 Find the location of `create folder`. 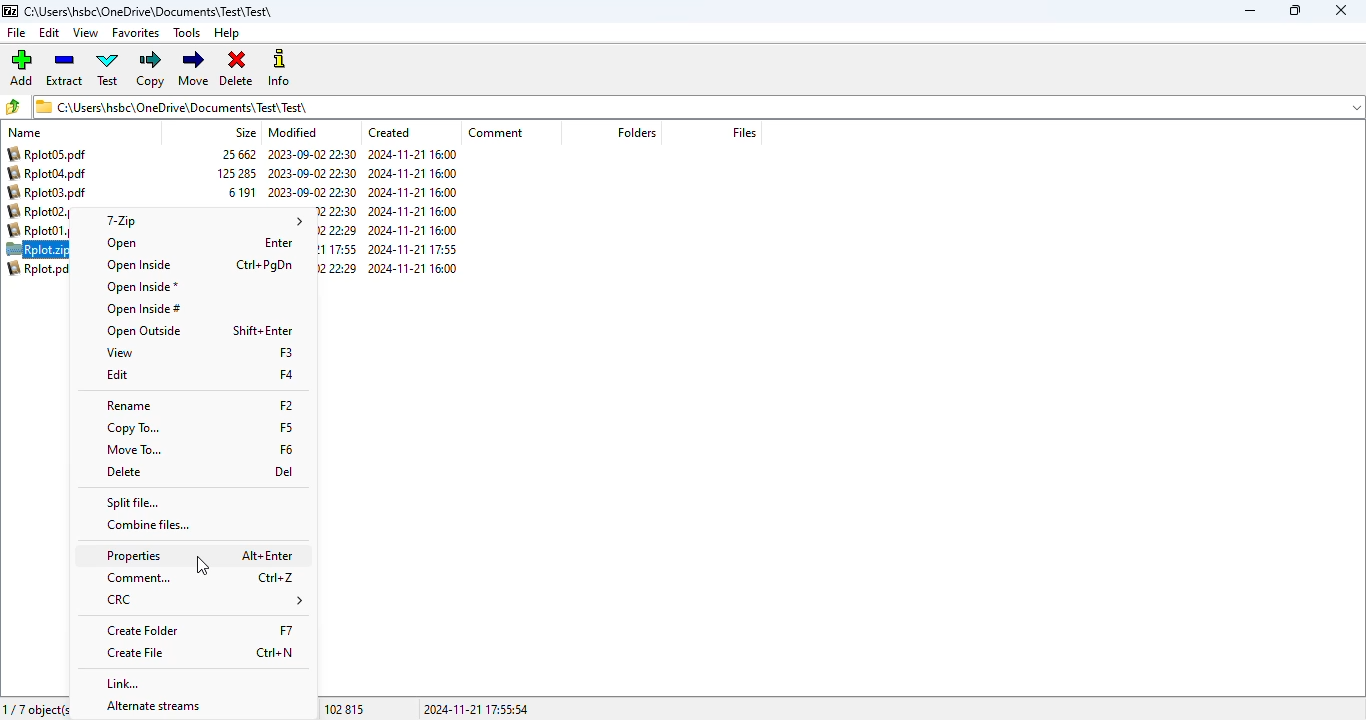

create folder is located at coordinates (145, 631).